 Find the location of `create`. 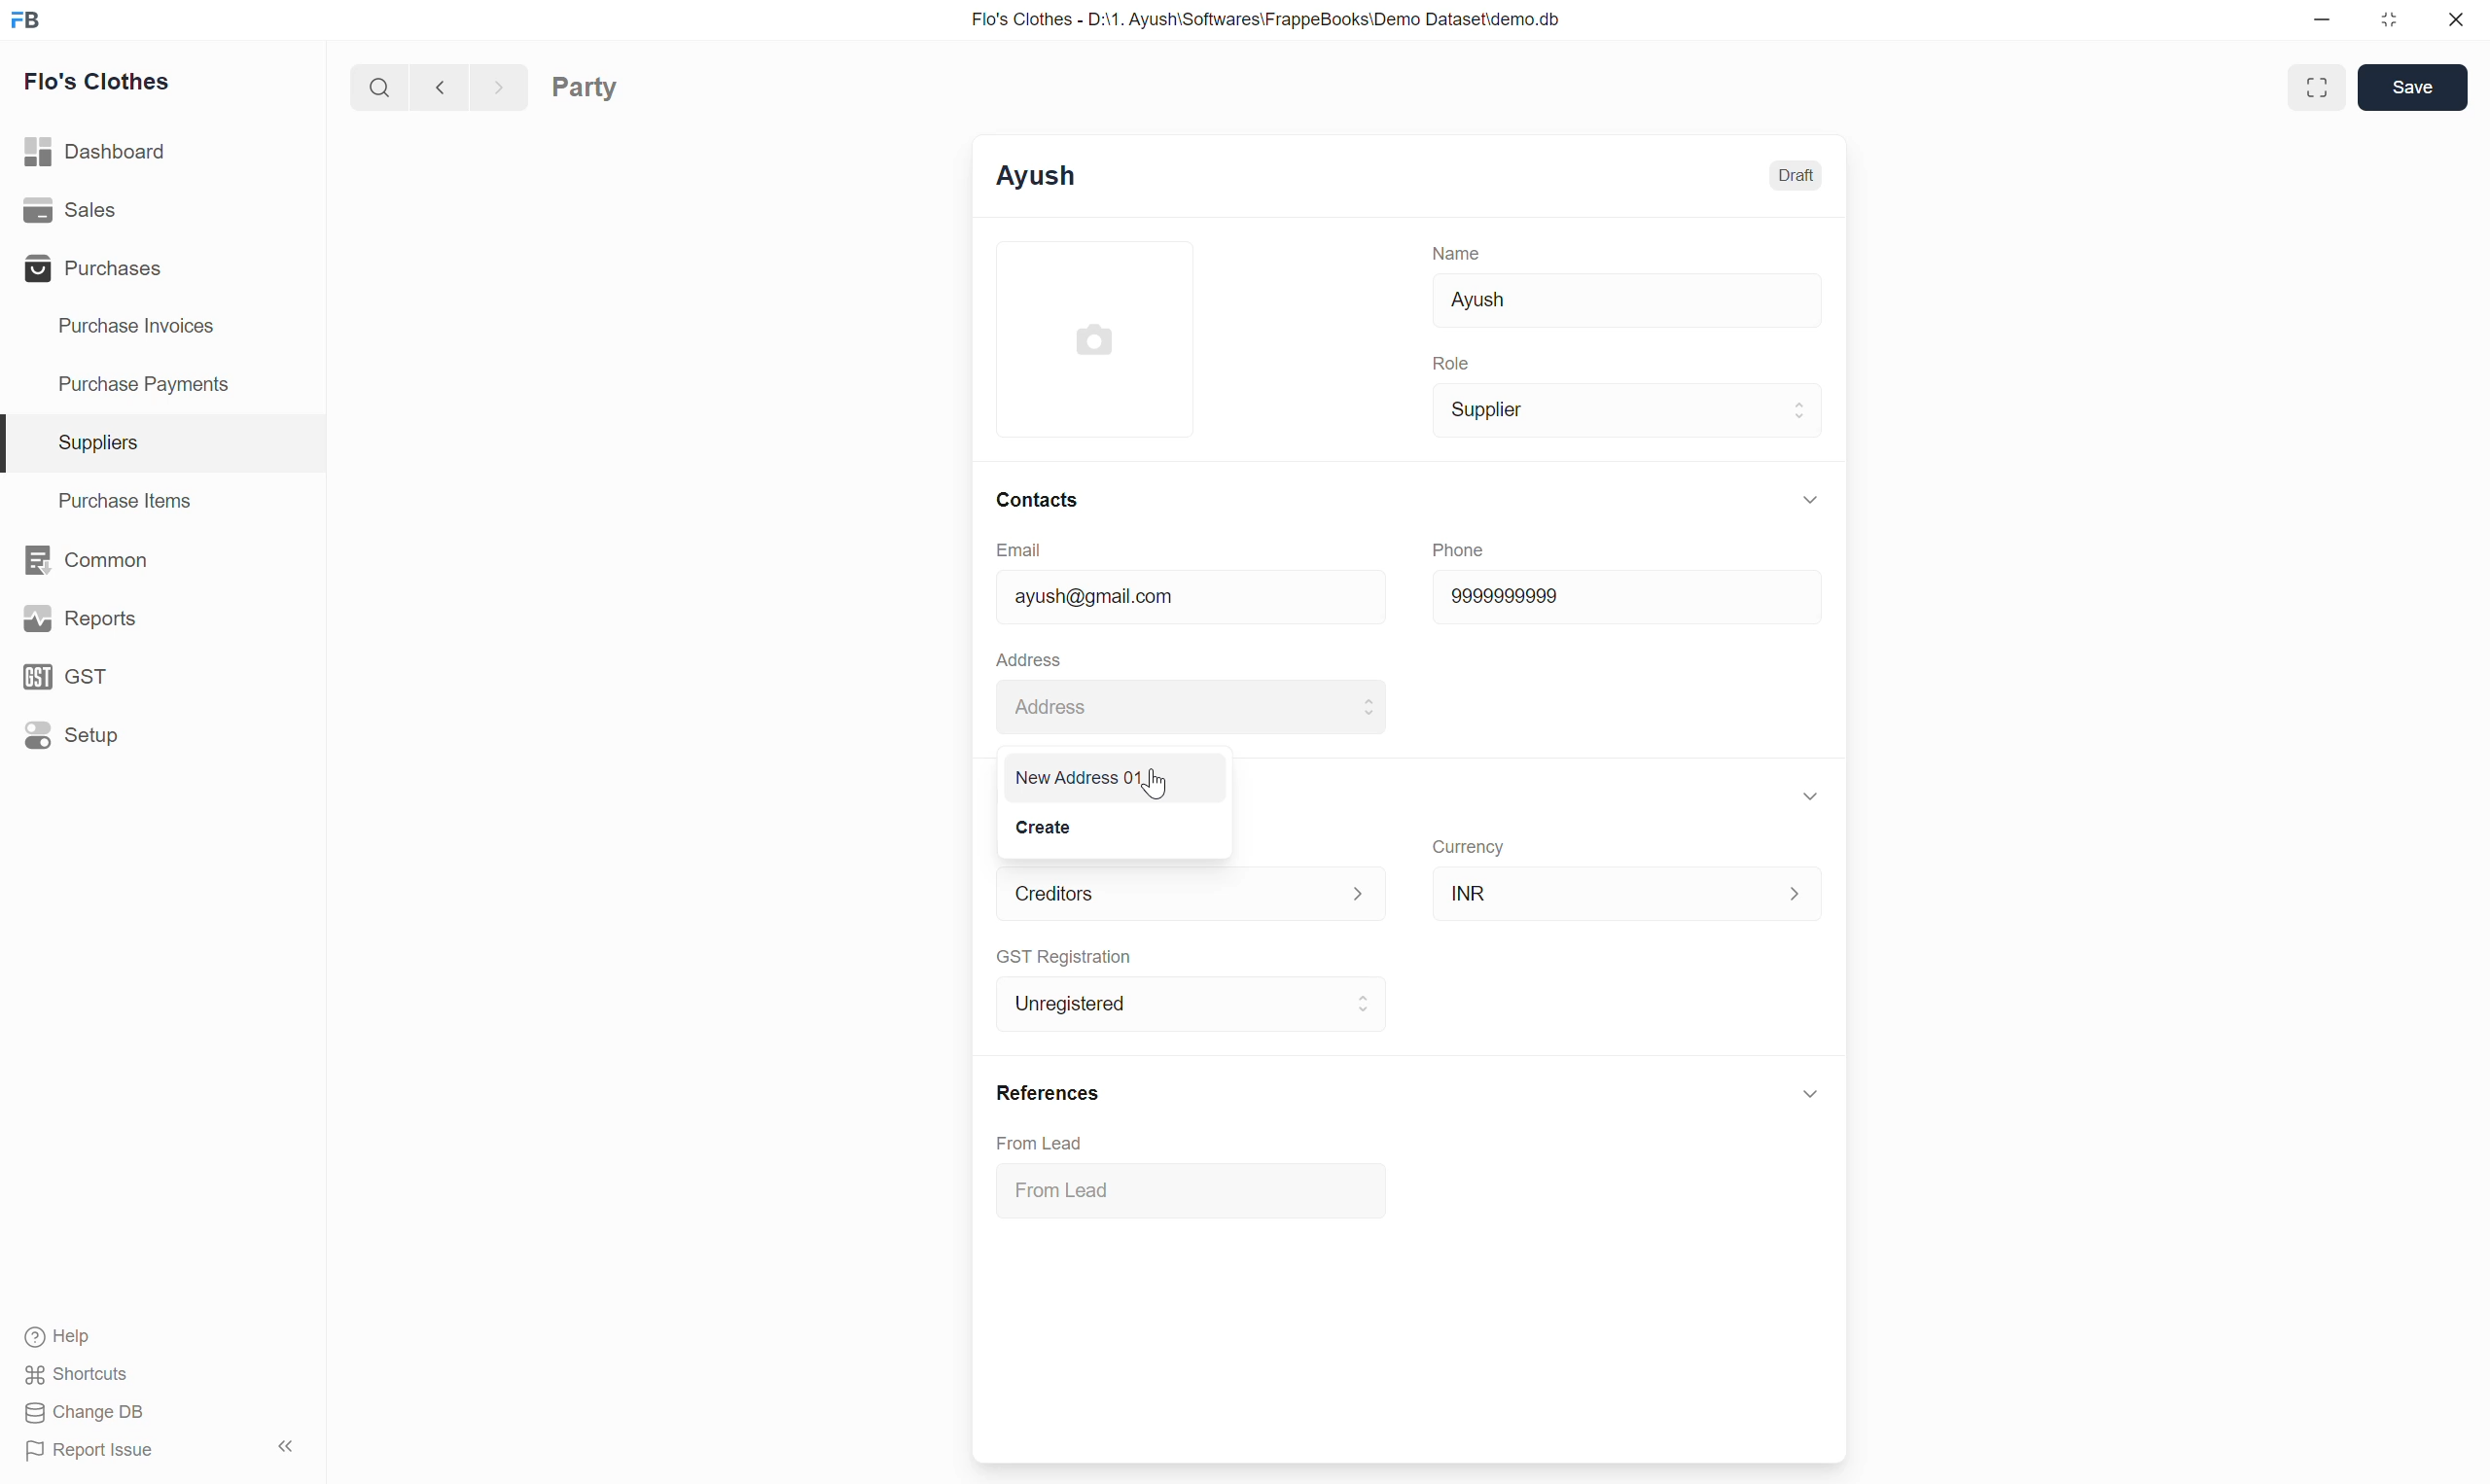

create is located at coordinates (1049, 826).